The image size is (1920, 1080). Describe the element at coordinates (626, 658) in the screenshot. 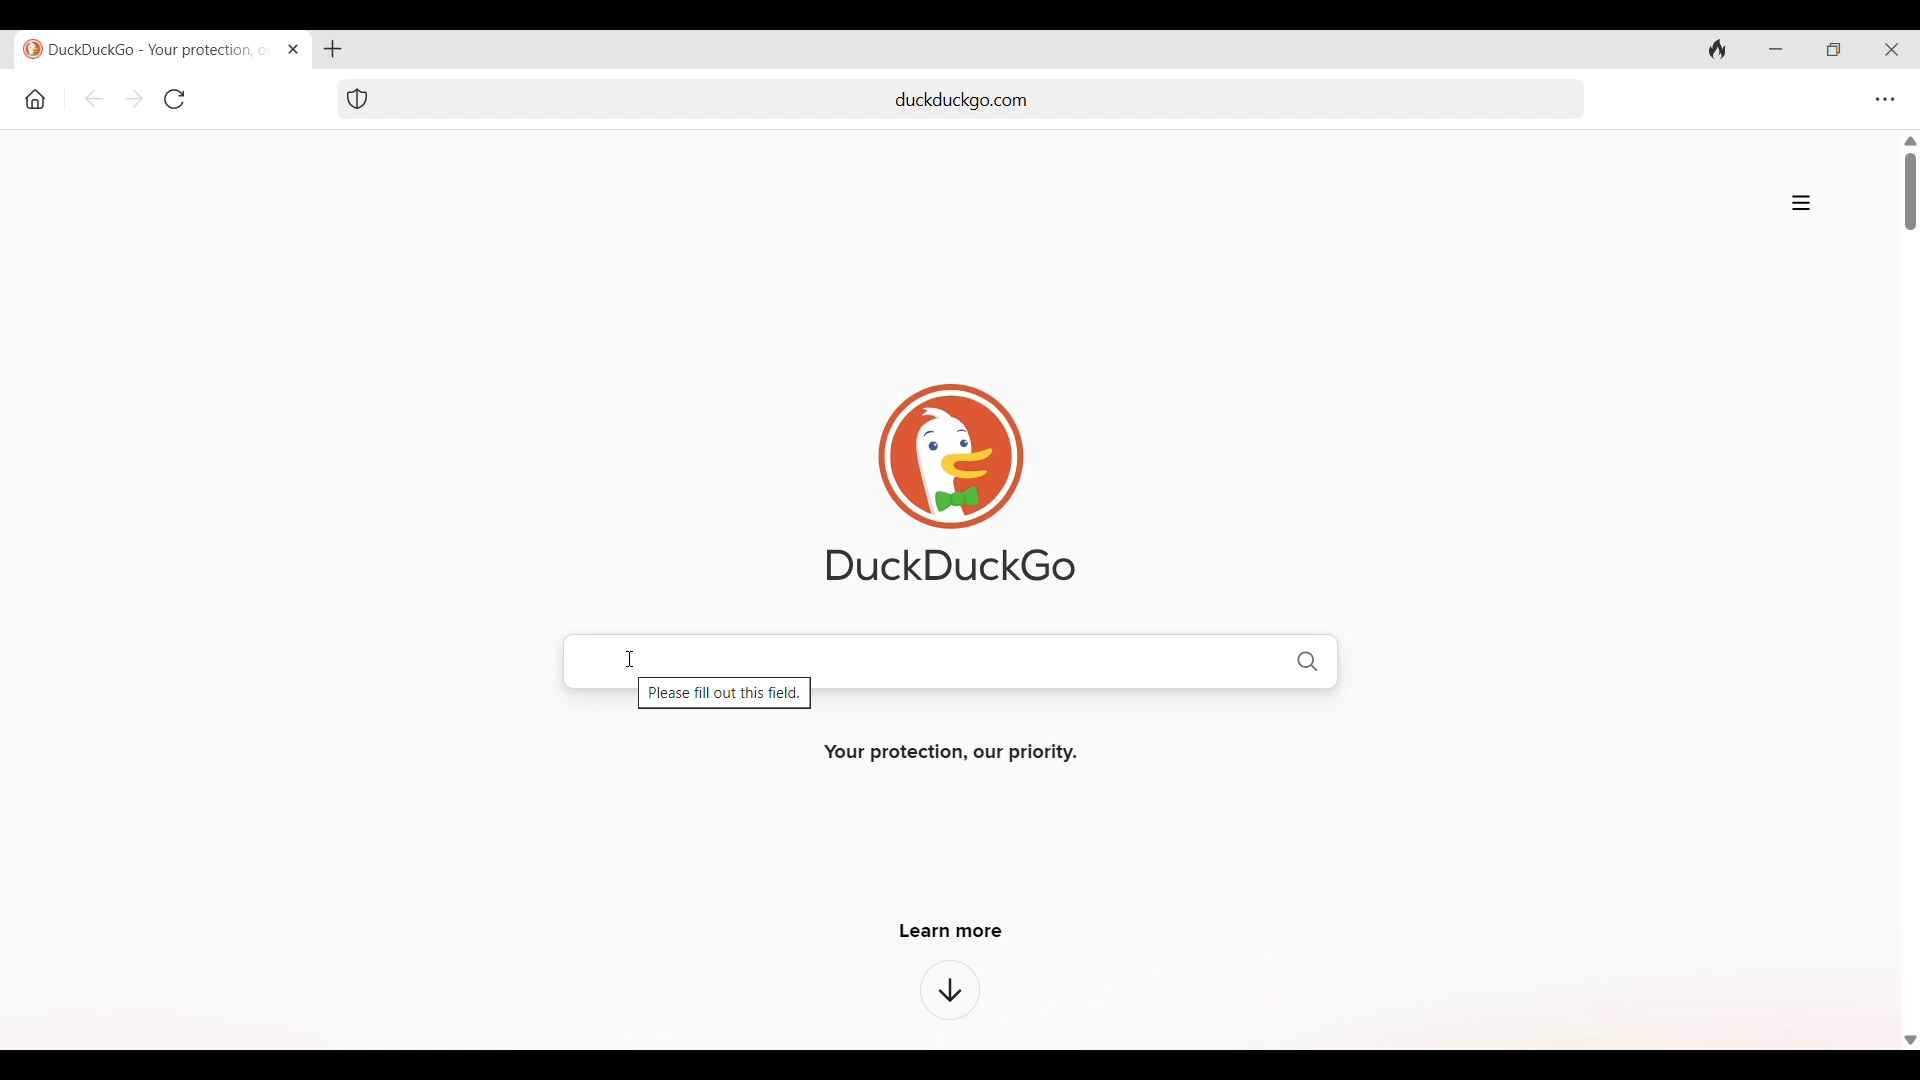

I see `cursor` at that location.